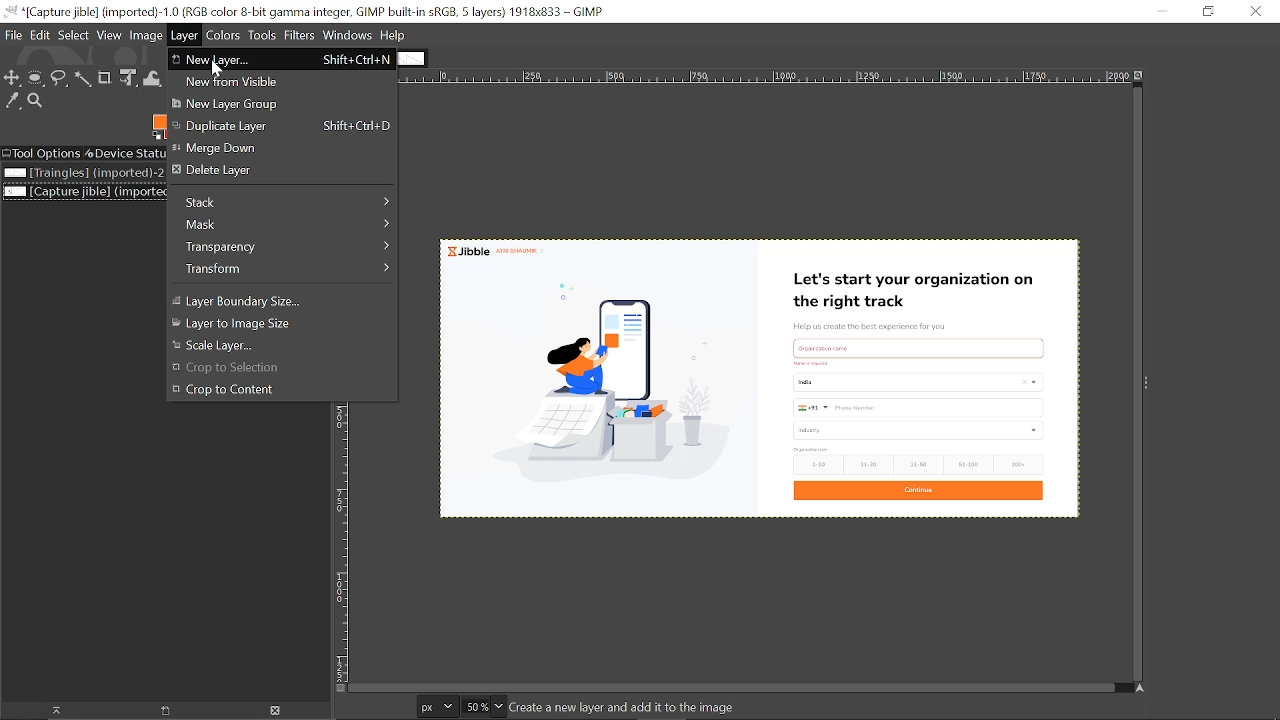 This screenshot has width=1280, height=720. What do you see at coordinates (128, 78) in the screenshot?
I see `Unified transform tool` at bounding box center [128, 78].